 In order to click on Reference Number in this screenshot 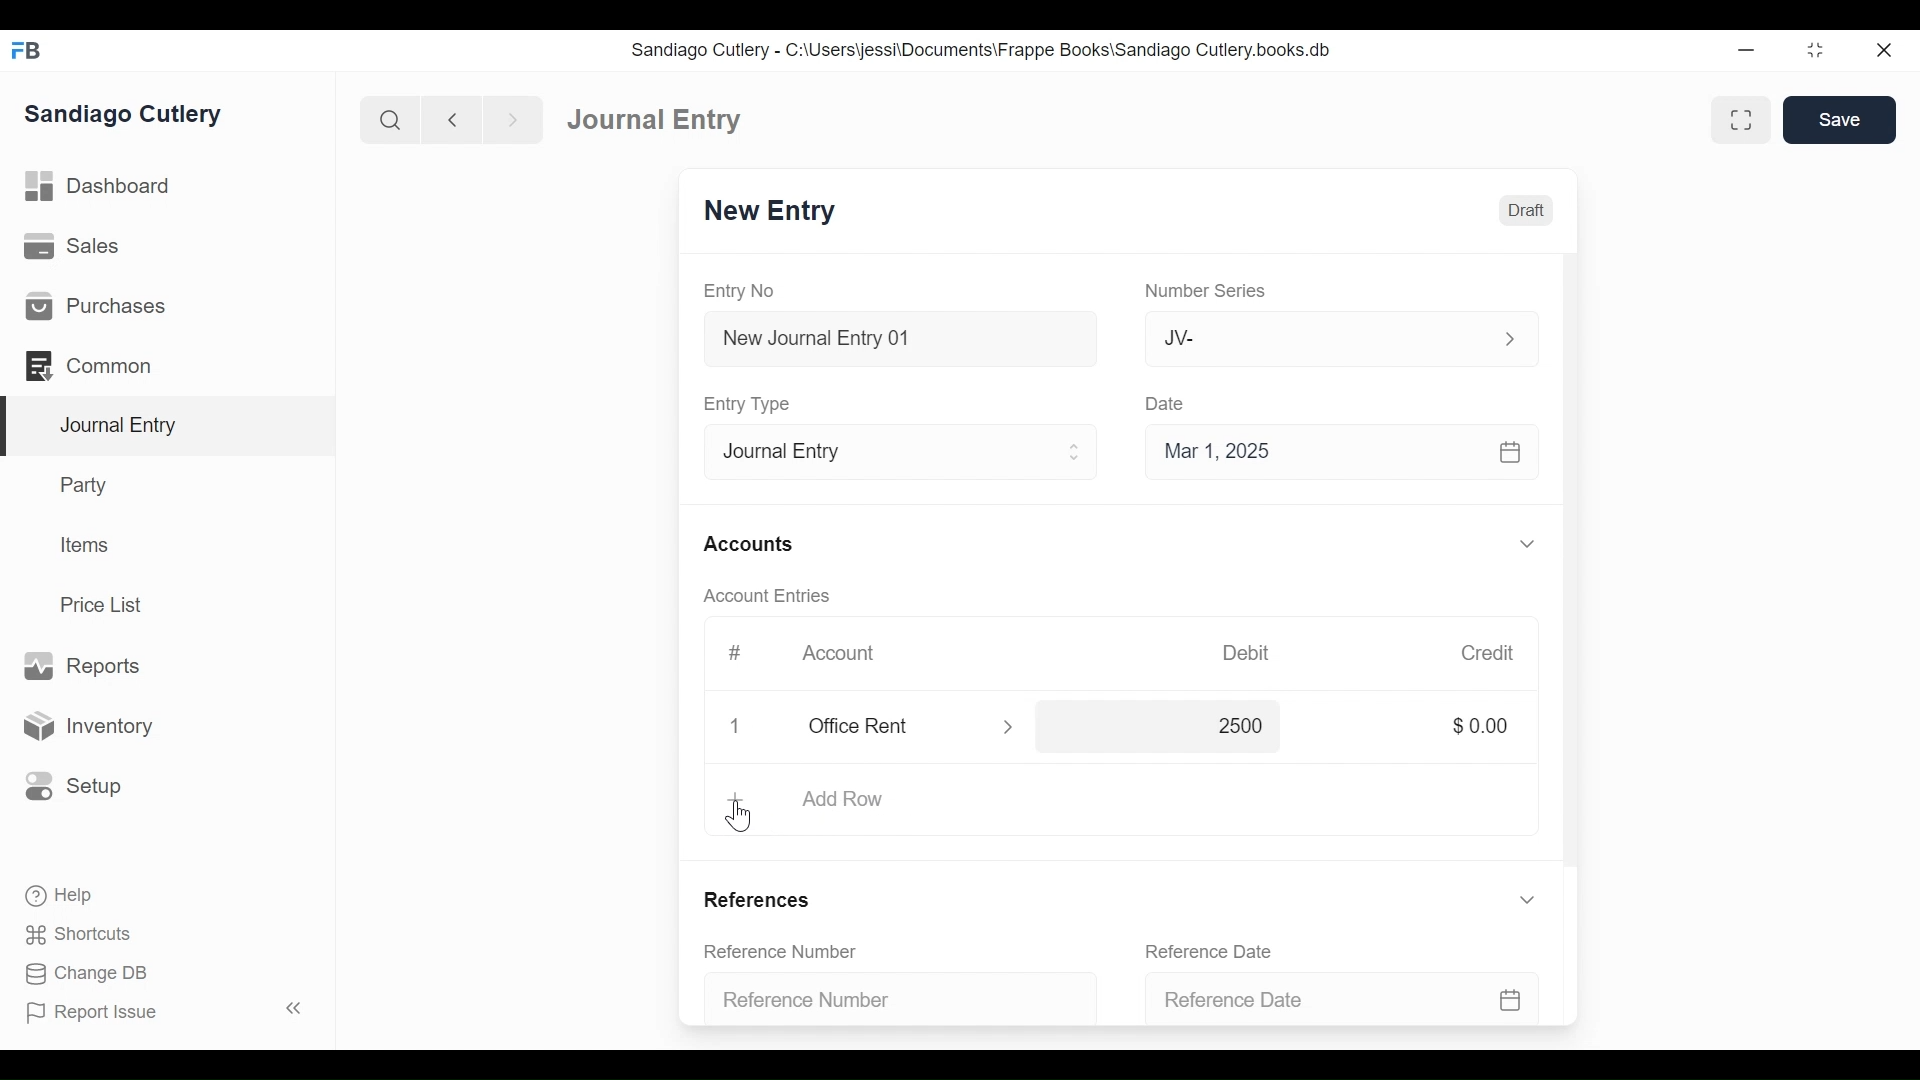, I will do `click(897, 1001)`.